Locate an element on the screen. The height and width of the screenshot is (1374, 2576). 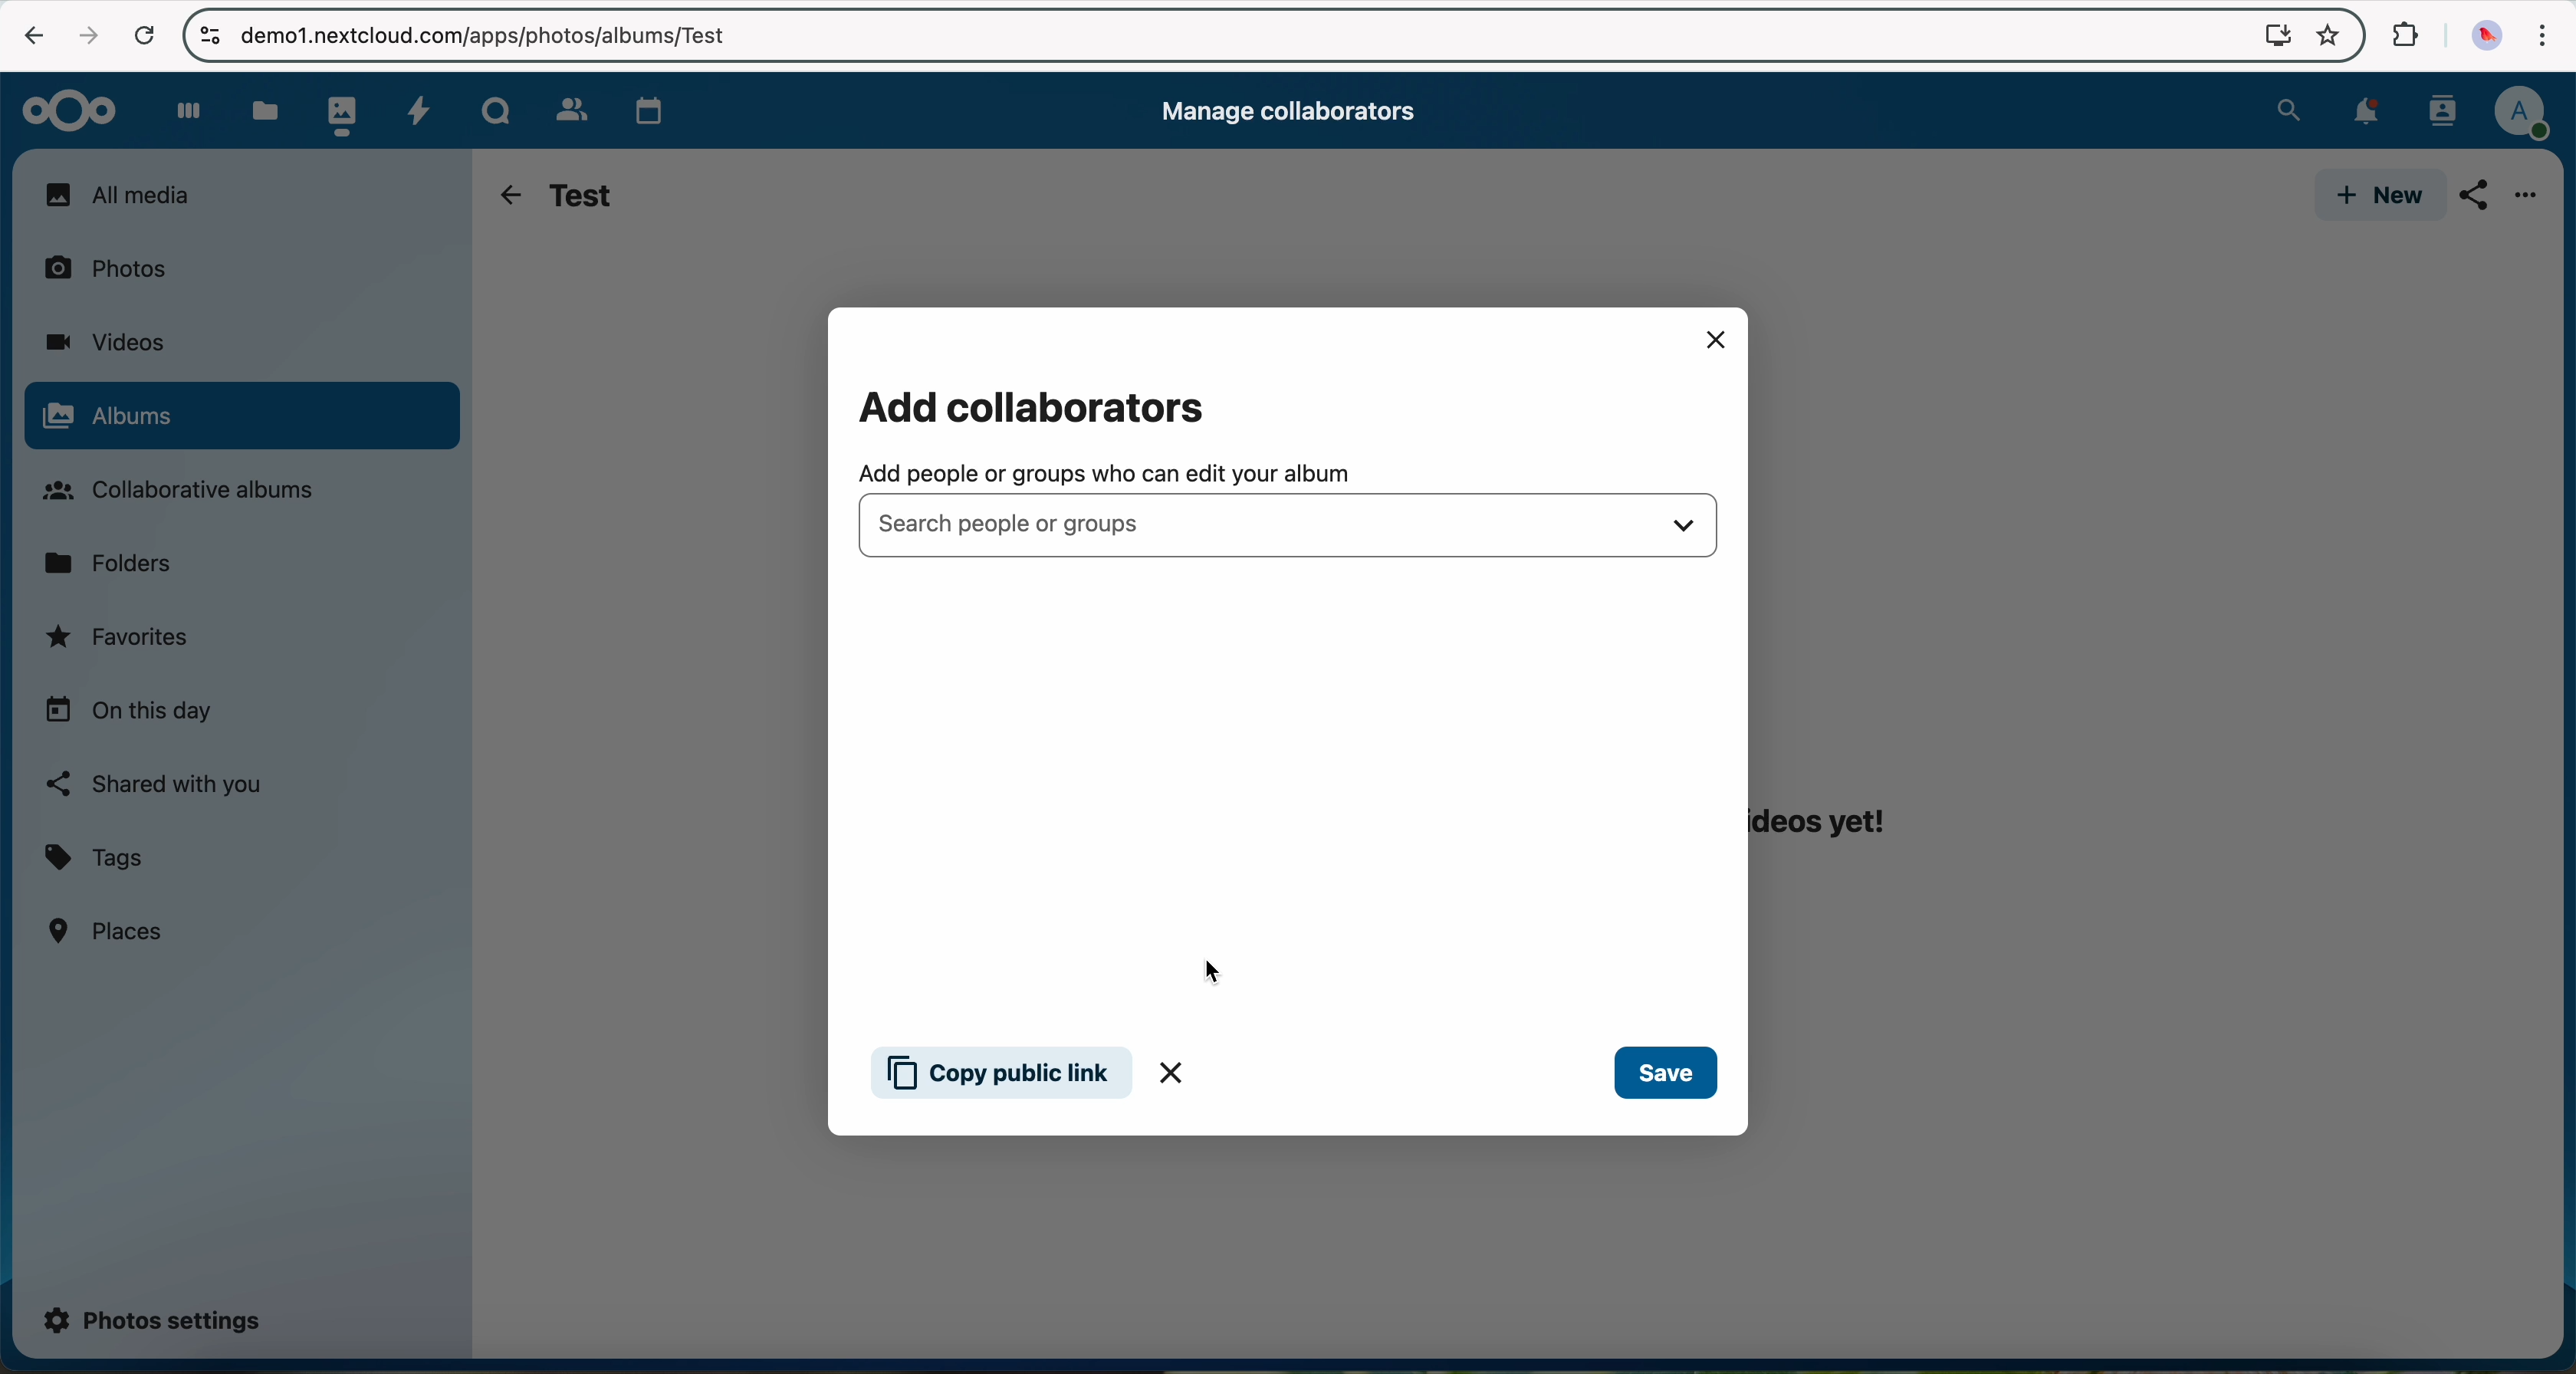
close pop-up is located at coordinates (1714, 338).